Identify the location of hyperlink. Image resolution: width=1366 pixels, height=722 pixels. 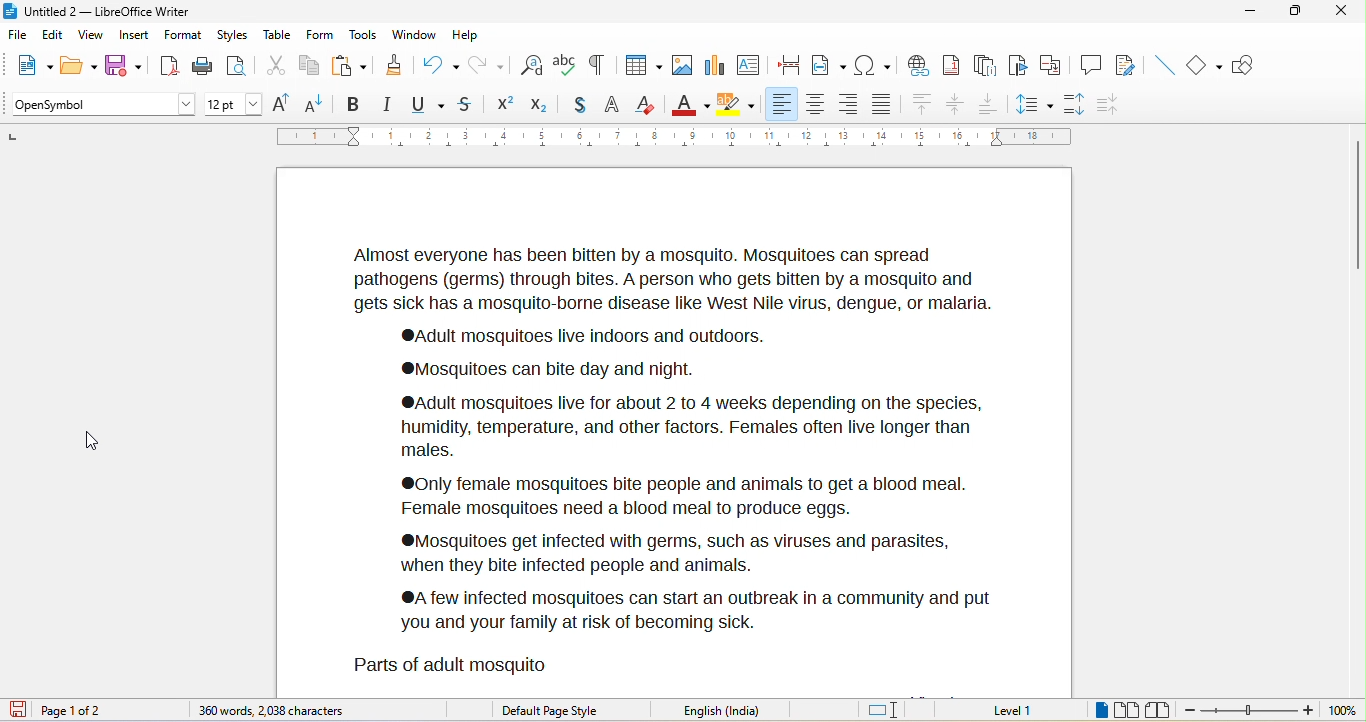
(919, 66).